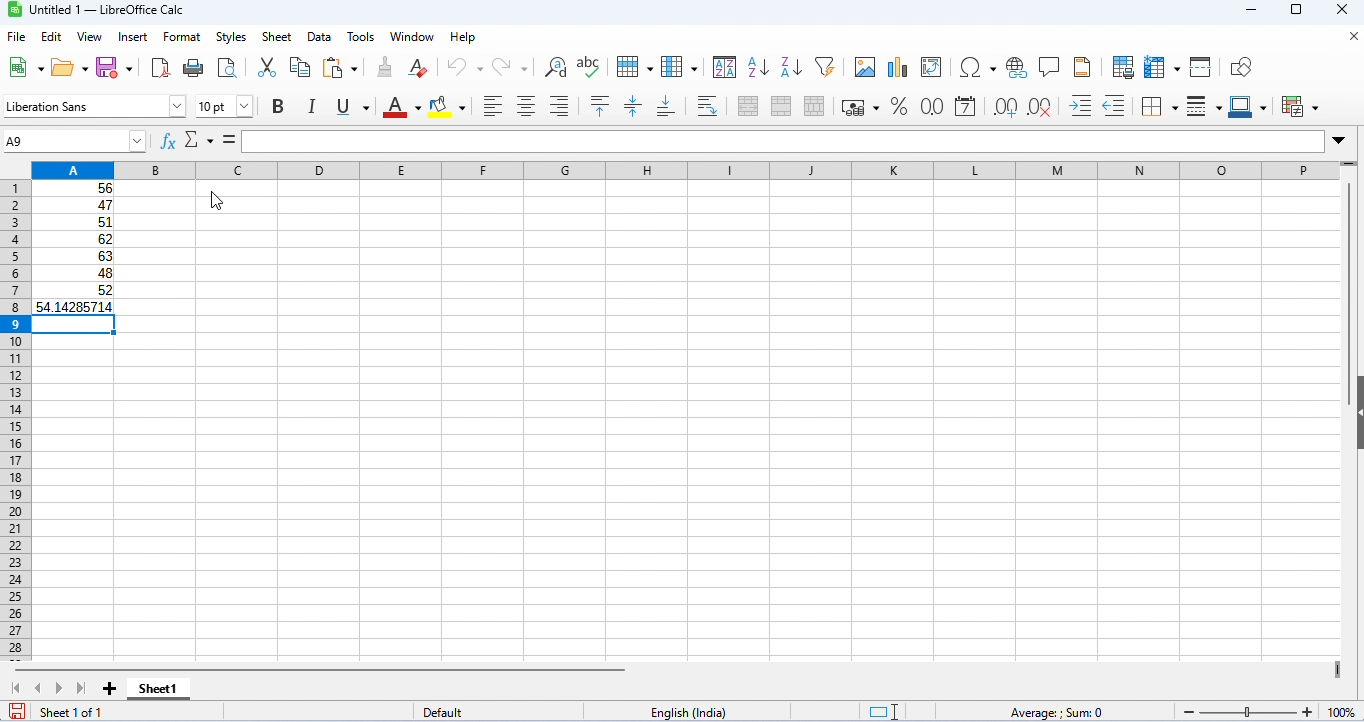 The height and width of the screenshot is (722, 1364). I want to click on column, so click(679, 66).